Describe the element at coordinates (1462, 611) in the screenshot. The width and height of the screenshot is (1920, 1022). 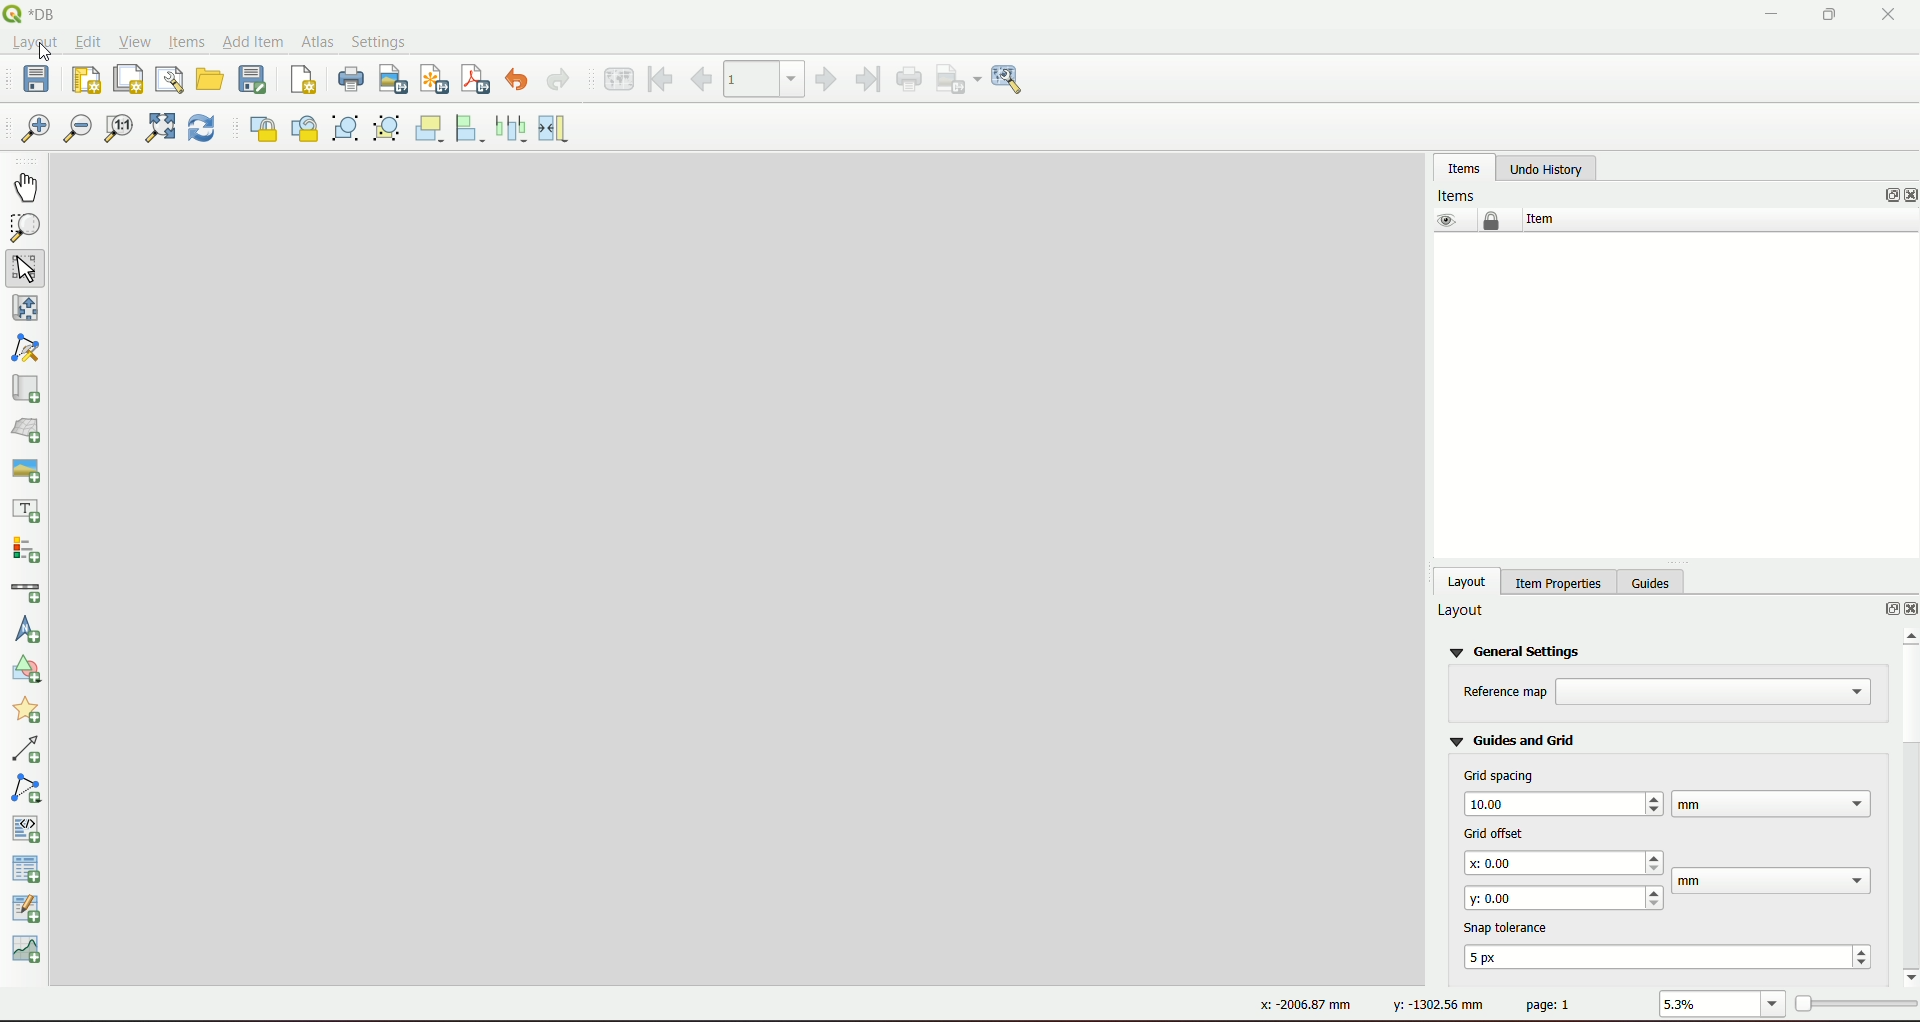
I see `layout` at that location.